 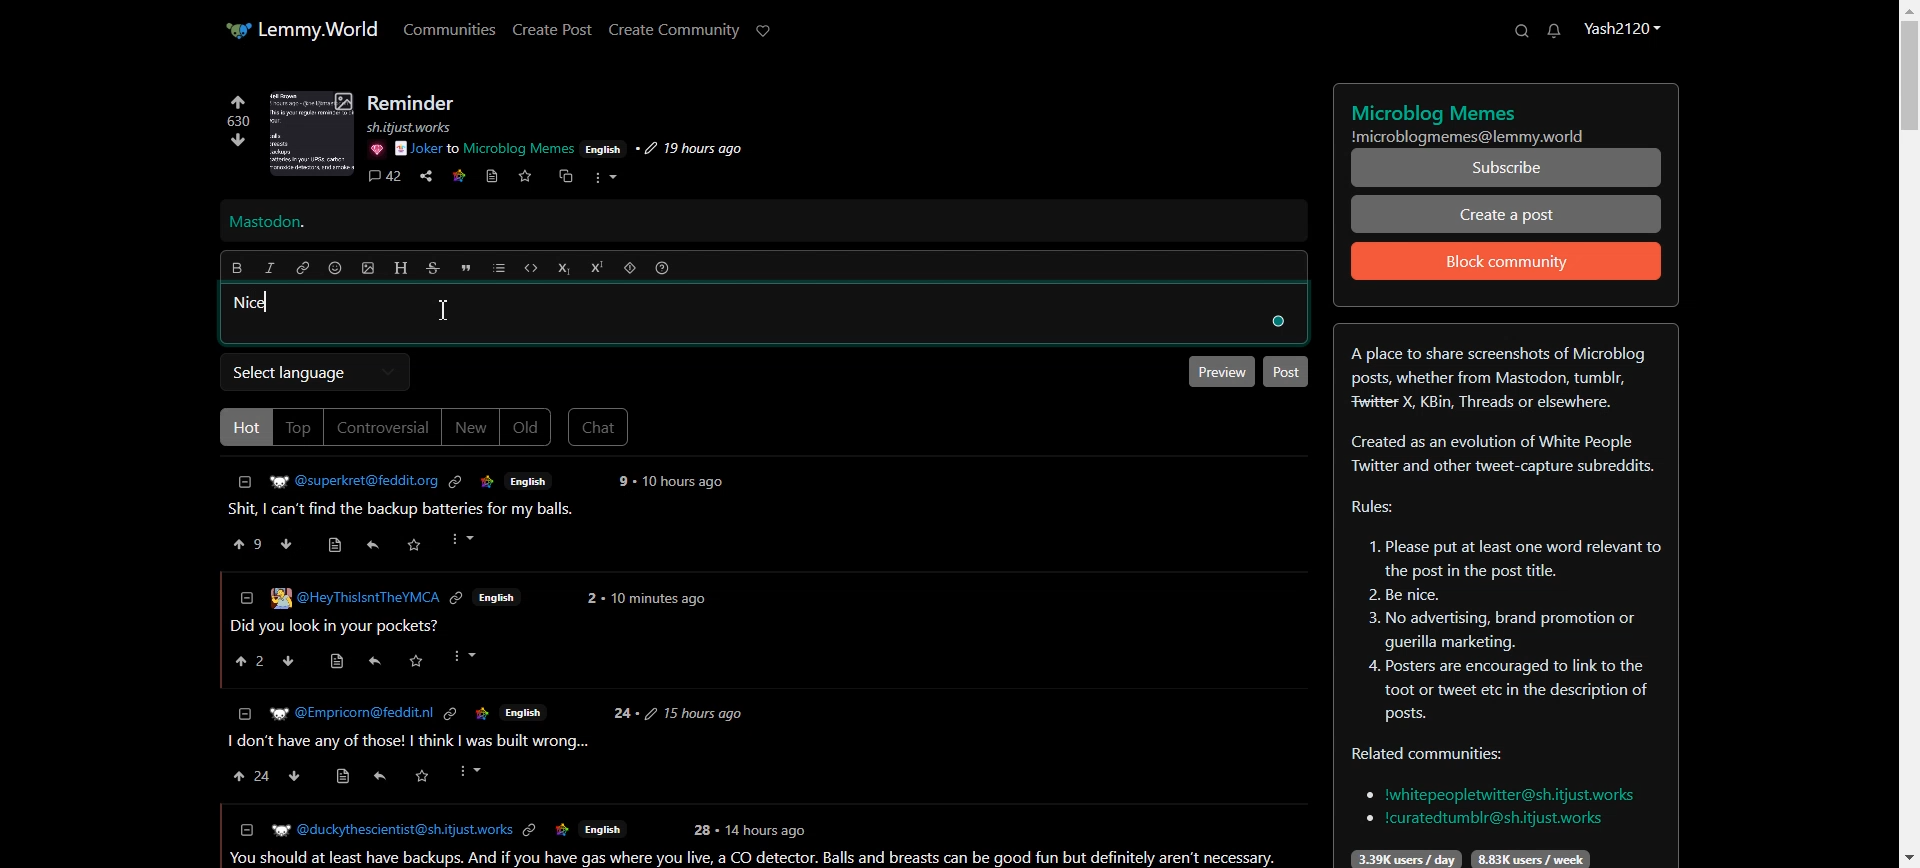 I want to click on , so click(x=422, y=776).